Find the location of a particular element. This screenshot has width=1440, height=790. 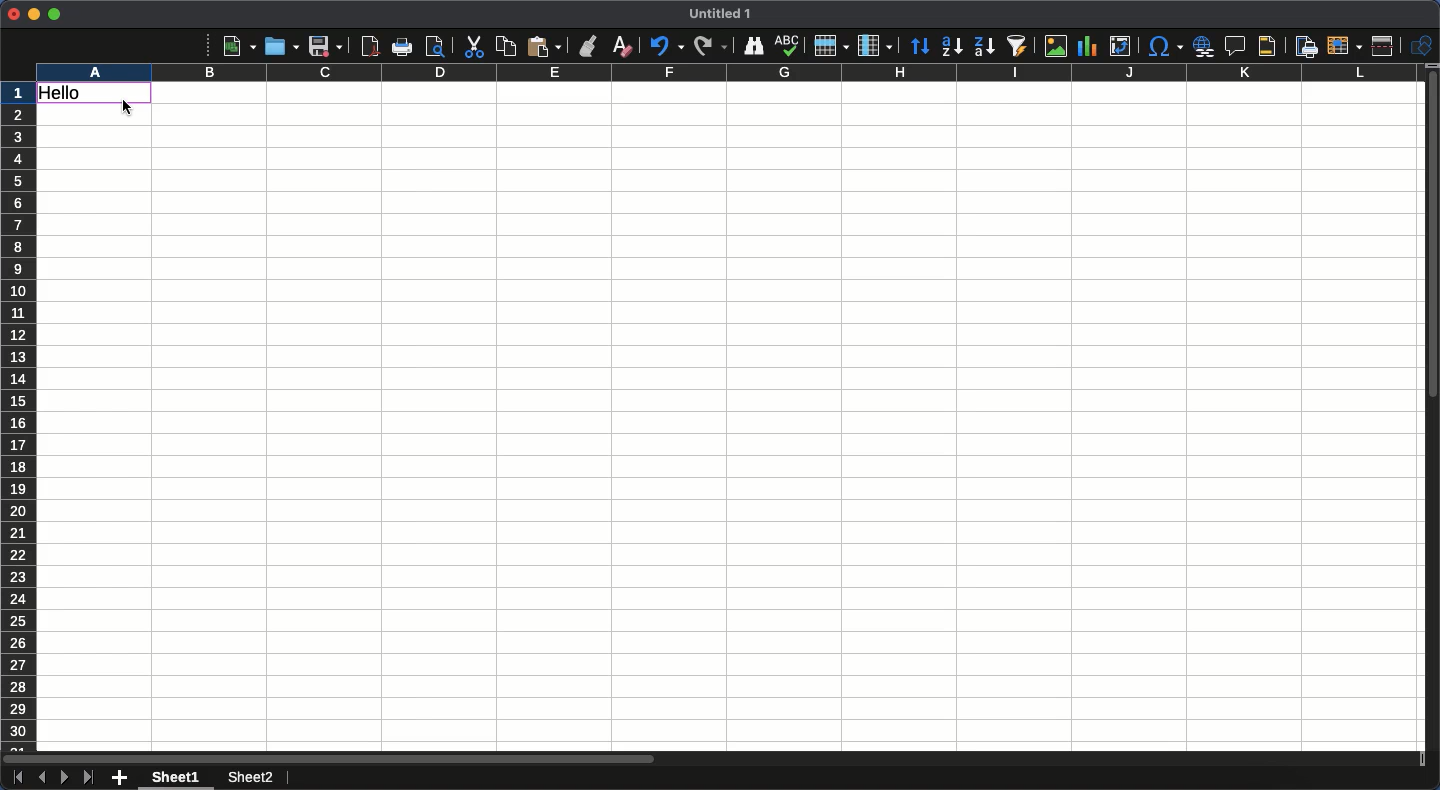

Cut is located at coordinates (472, 47).